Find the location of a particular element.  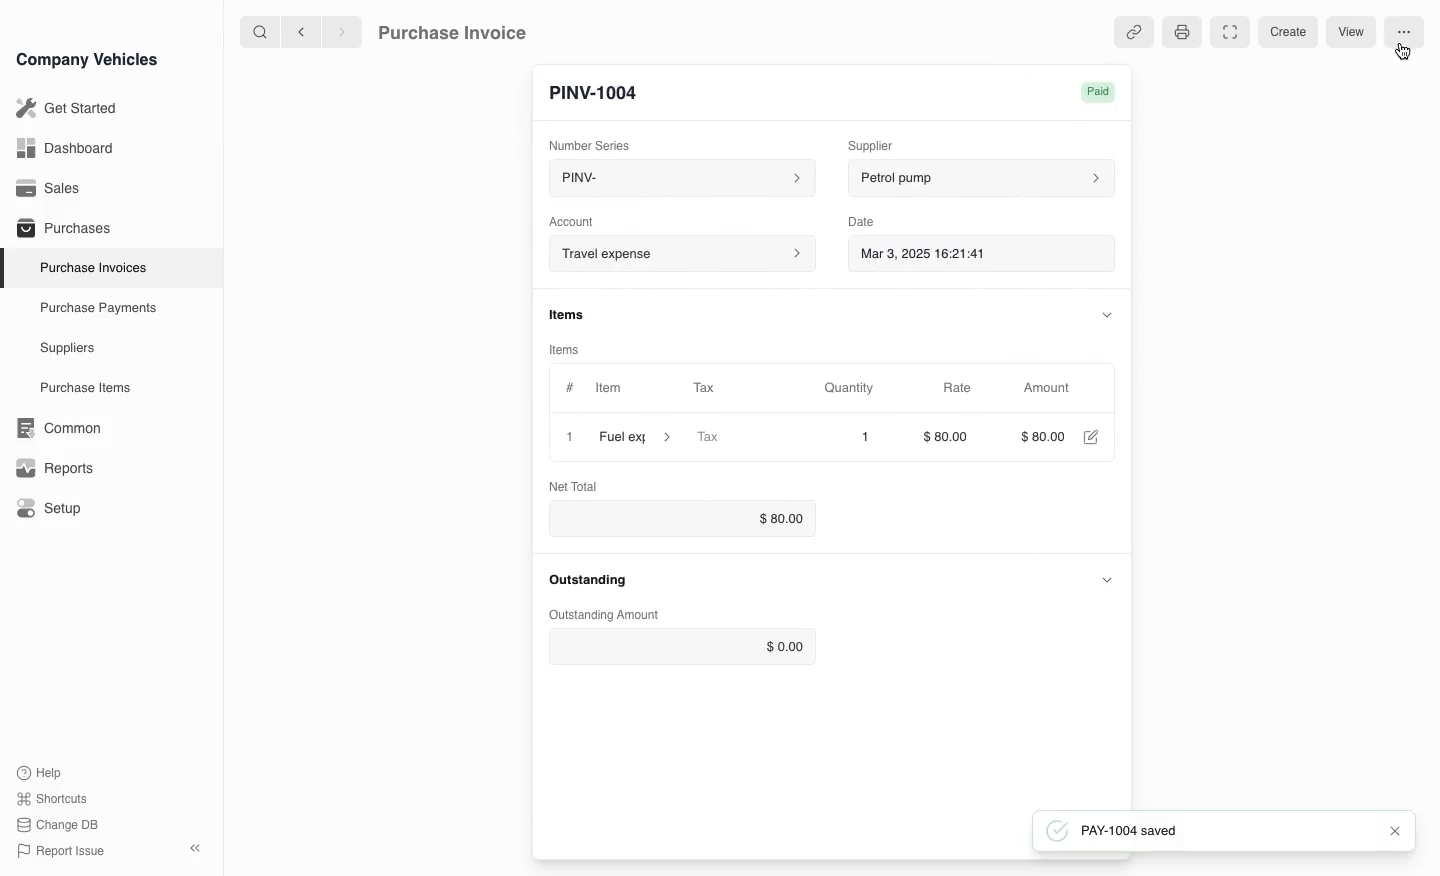

Purchase Invoice is located at coordinates (466, 31).